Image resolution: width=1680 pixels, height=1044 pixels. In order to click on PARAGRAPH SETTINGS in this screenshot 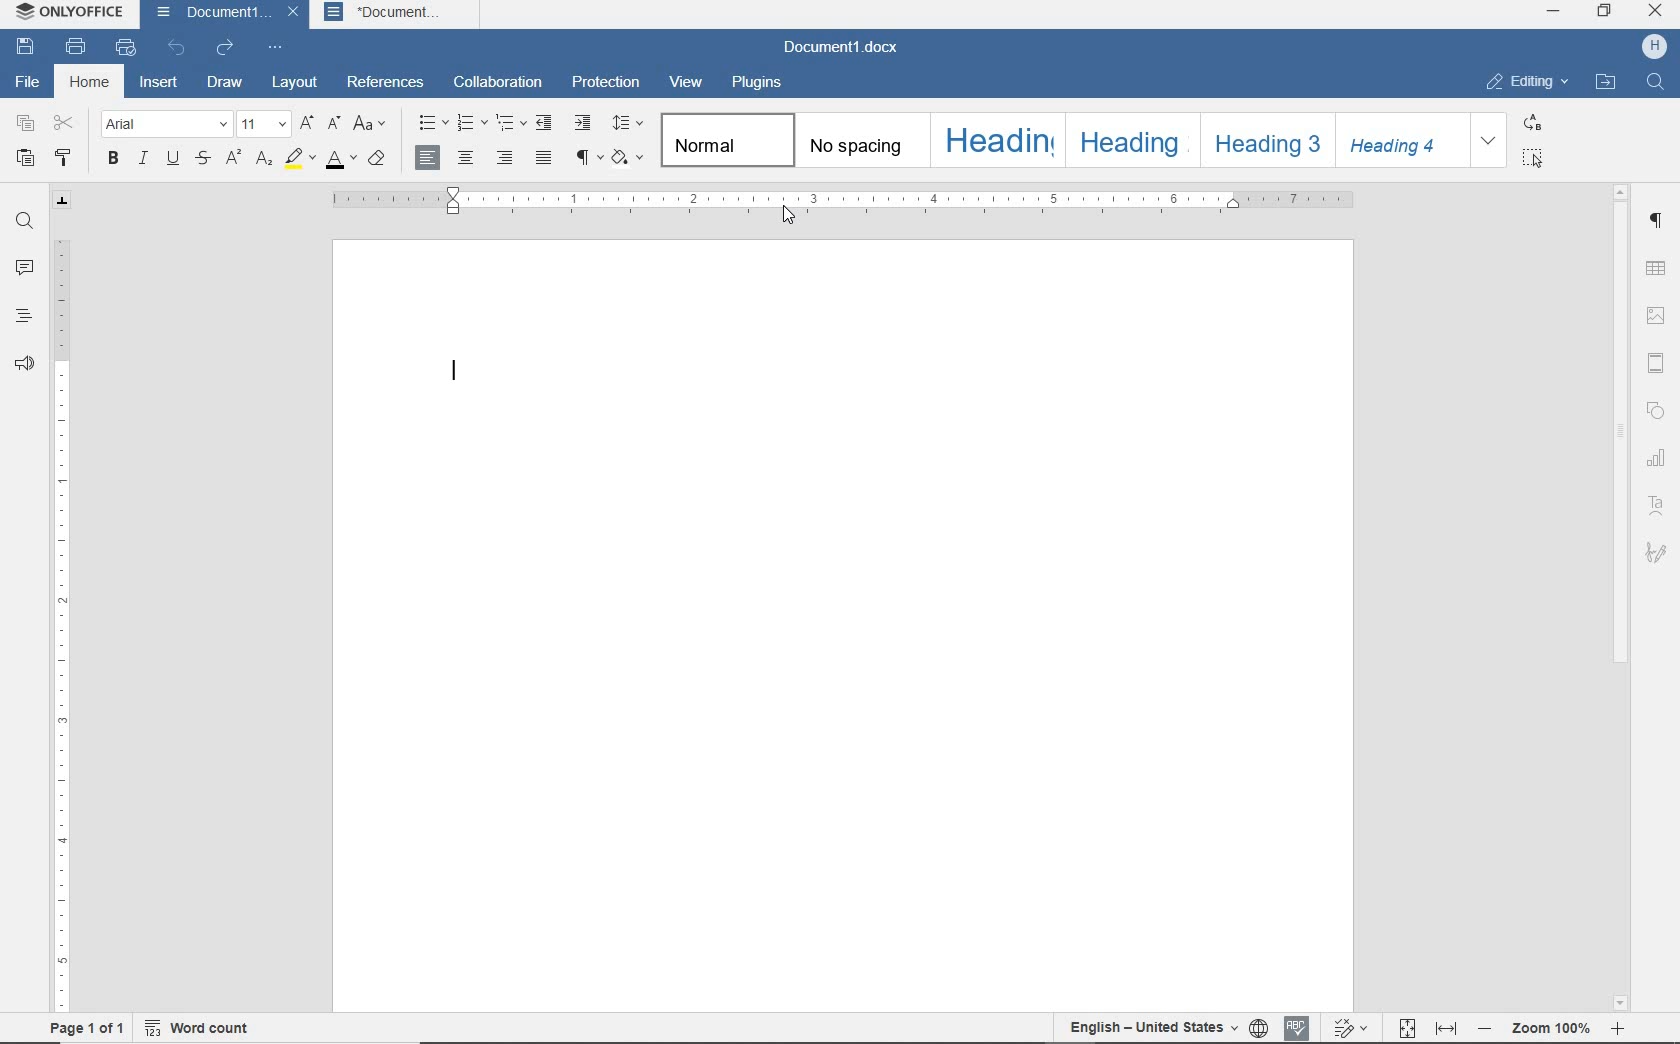, I will do `click(1659, 221)`.